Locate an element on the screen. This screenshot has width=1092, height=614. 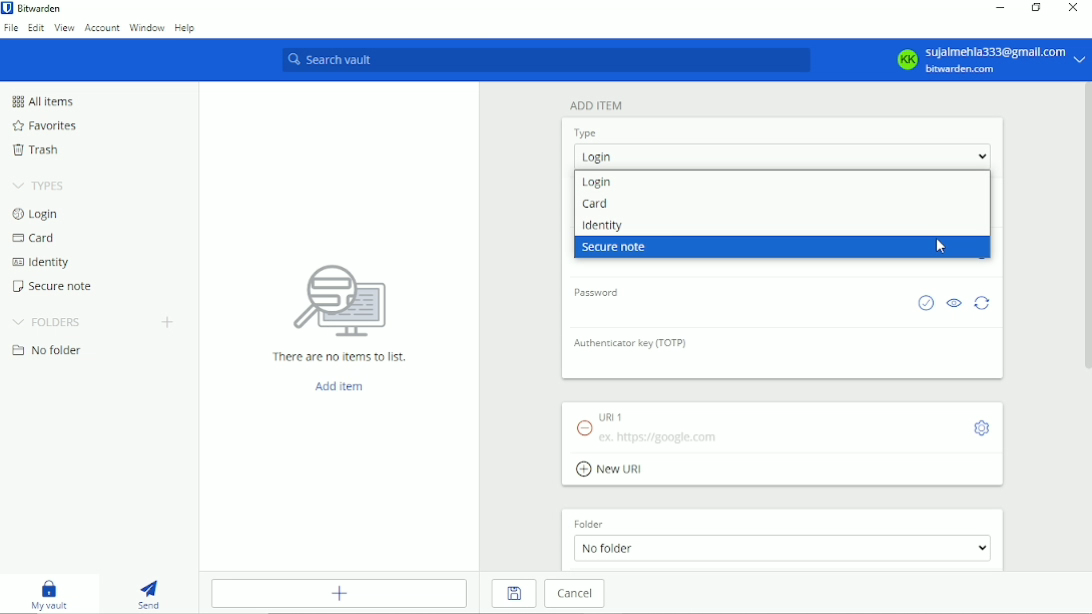
Add item is located at coordinates (341, 594).